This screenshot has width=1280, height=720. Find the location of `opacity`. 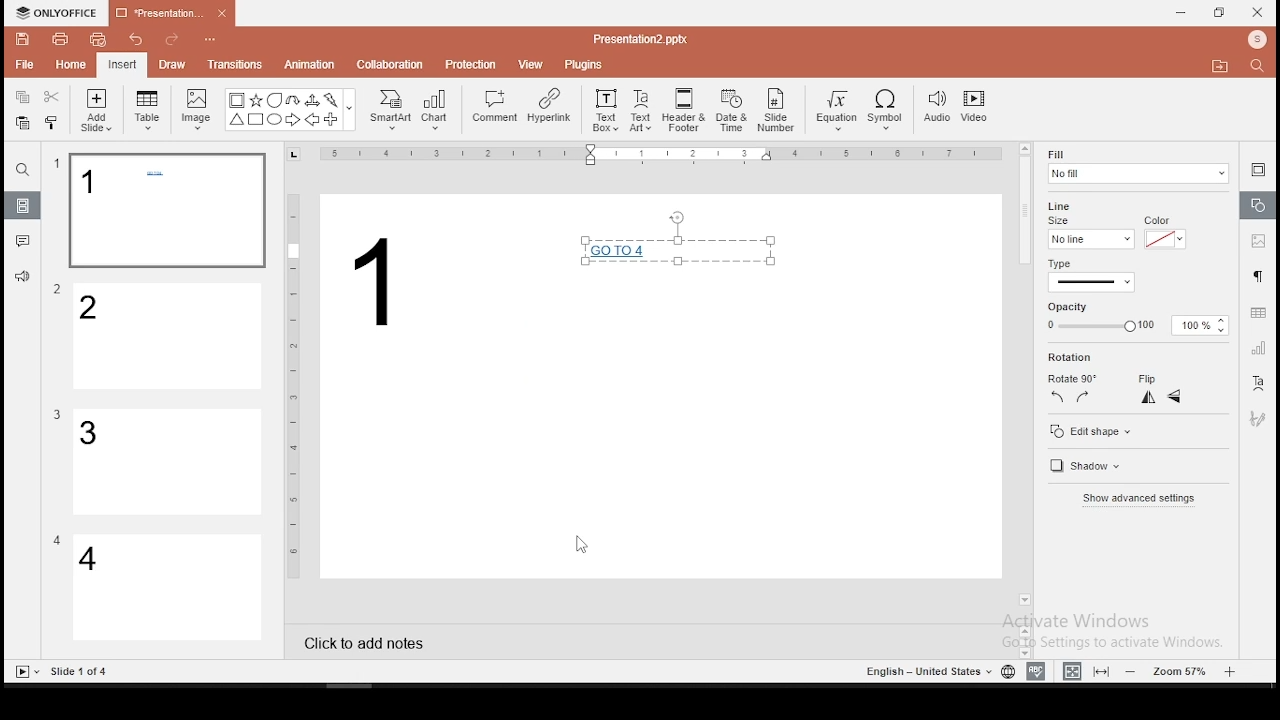

opacity is located at coordinates (1134, 326).